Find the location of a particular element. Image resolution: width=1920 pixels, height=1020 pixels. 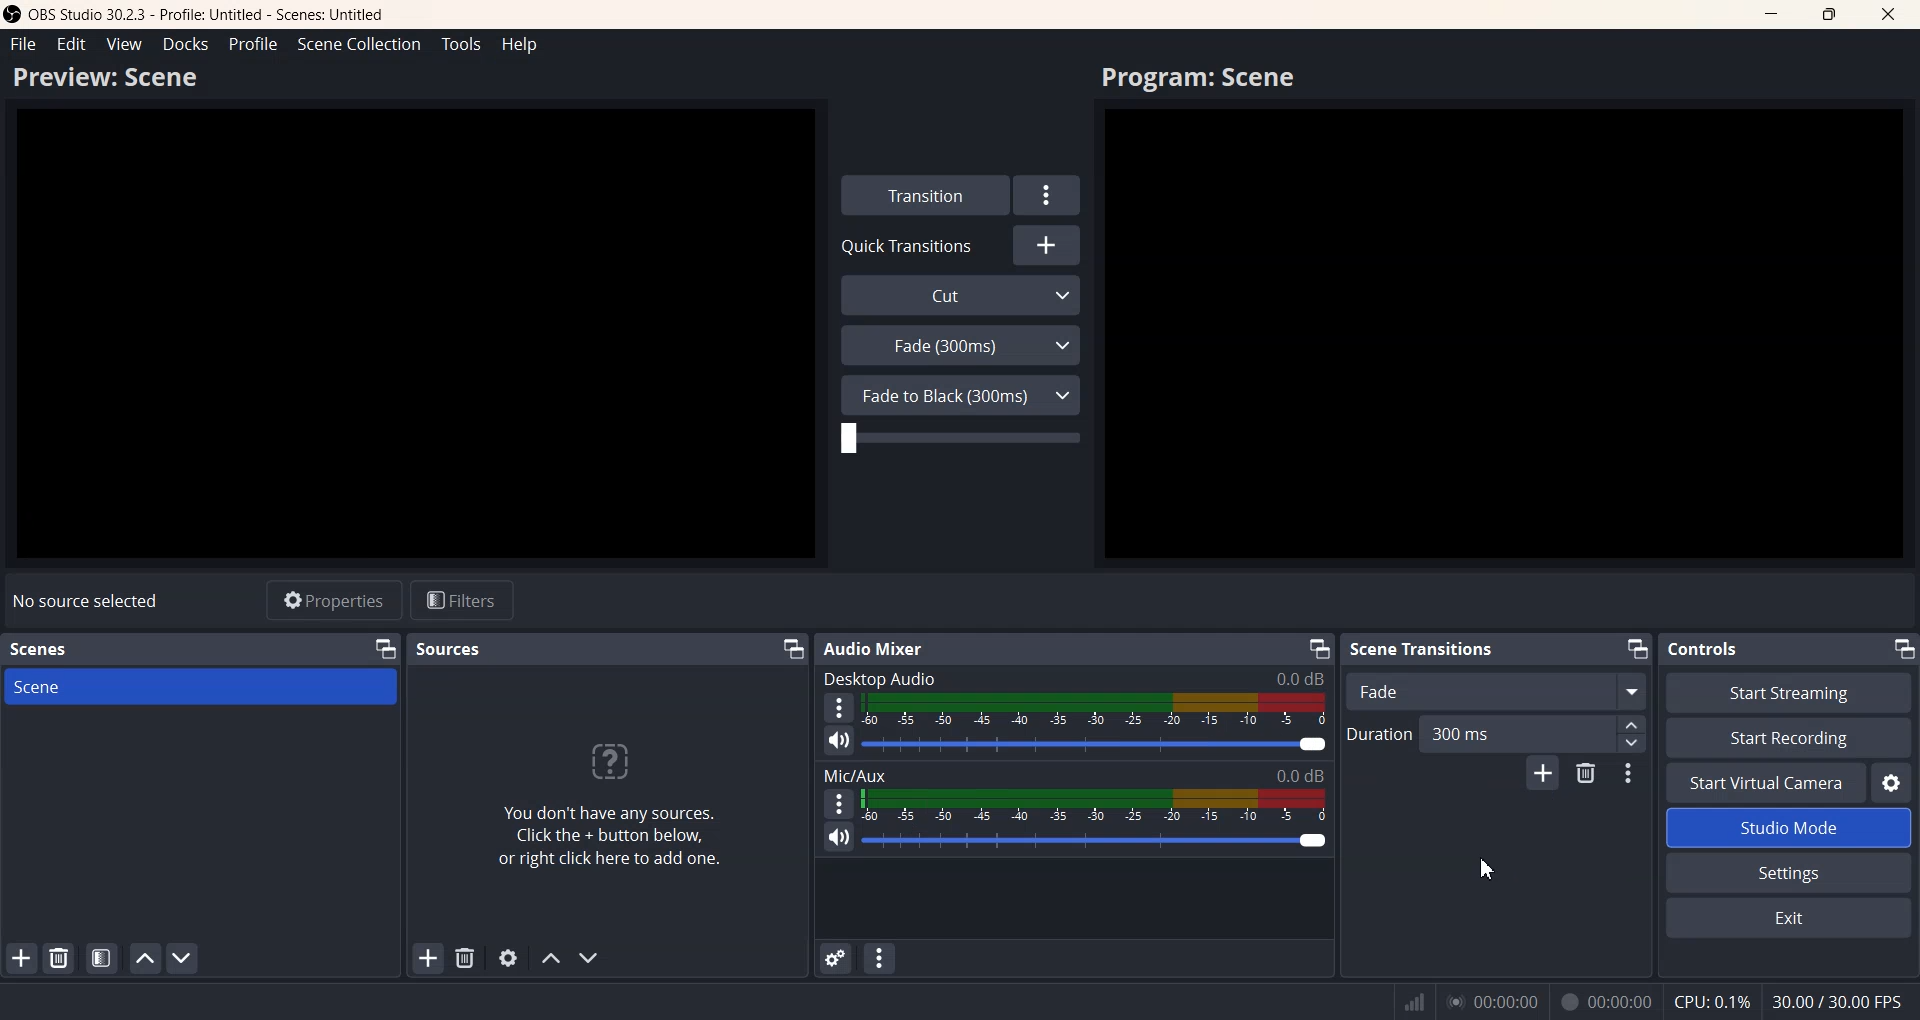

Adjuster is located at coordinates (1633, 735).